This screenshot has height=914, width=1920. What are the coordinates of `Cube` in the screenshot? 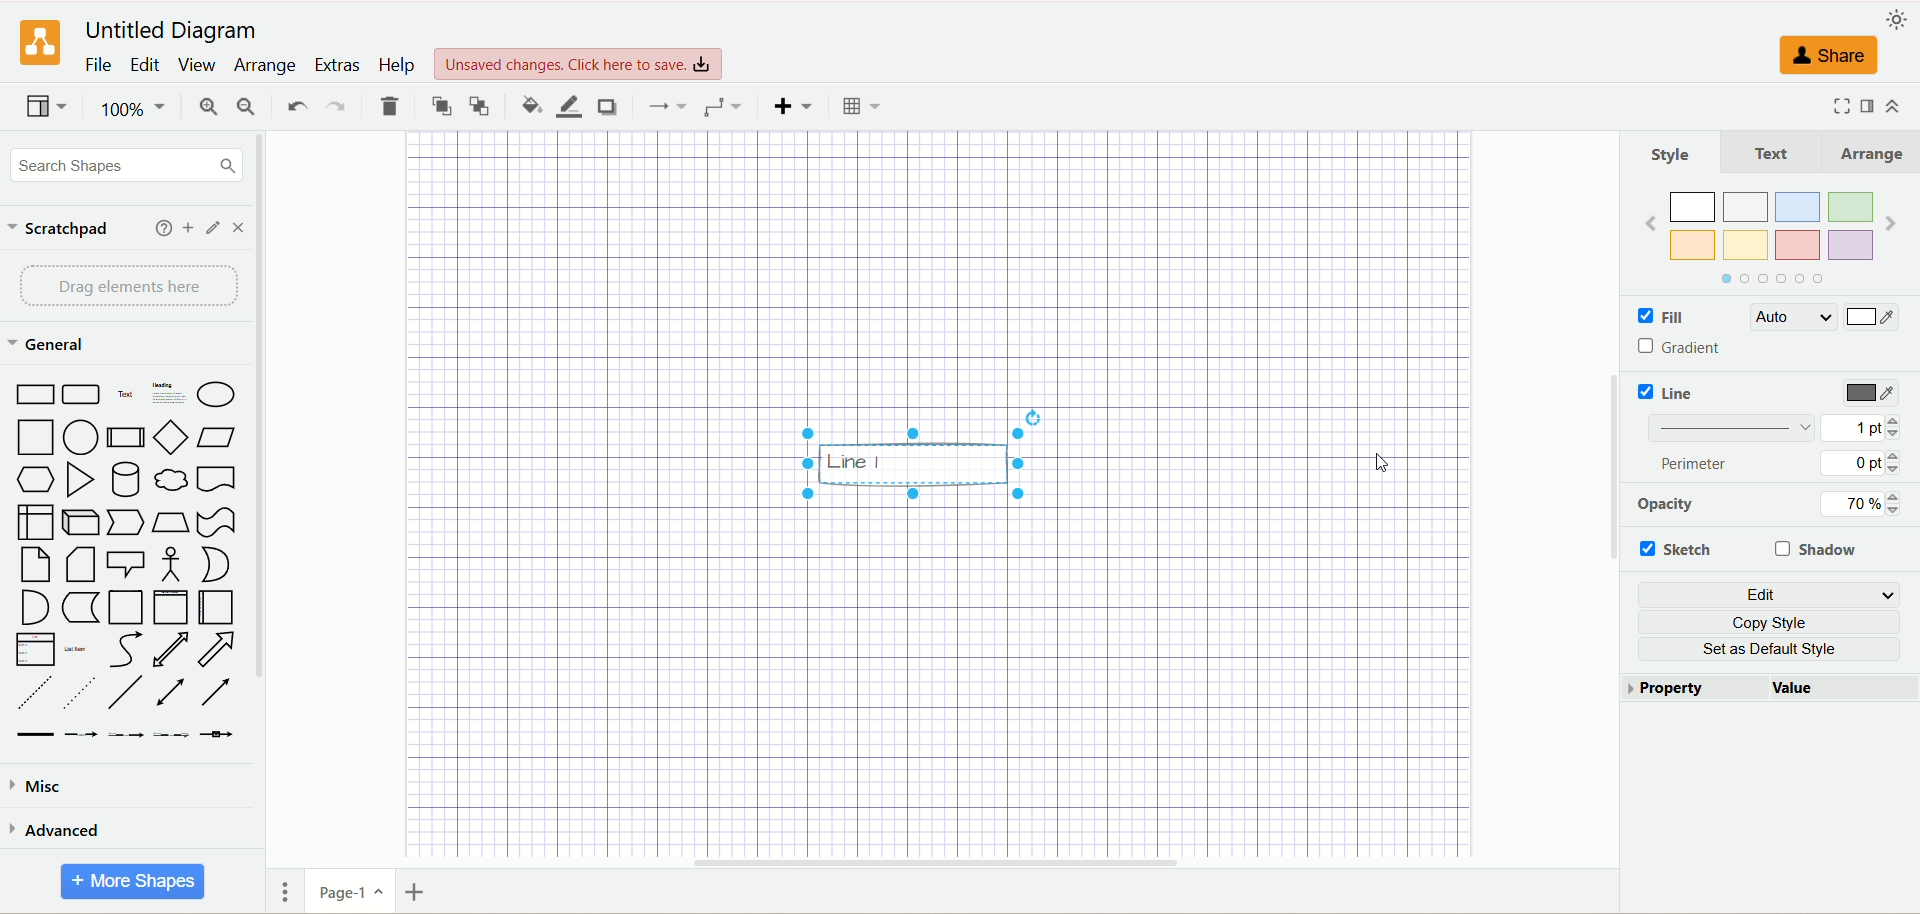 It's located at (83, 523).